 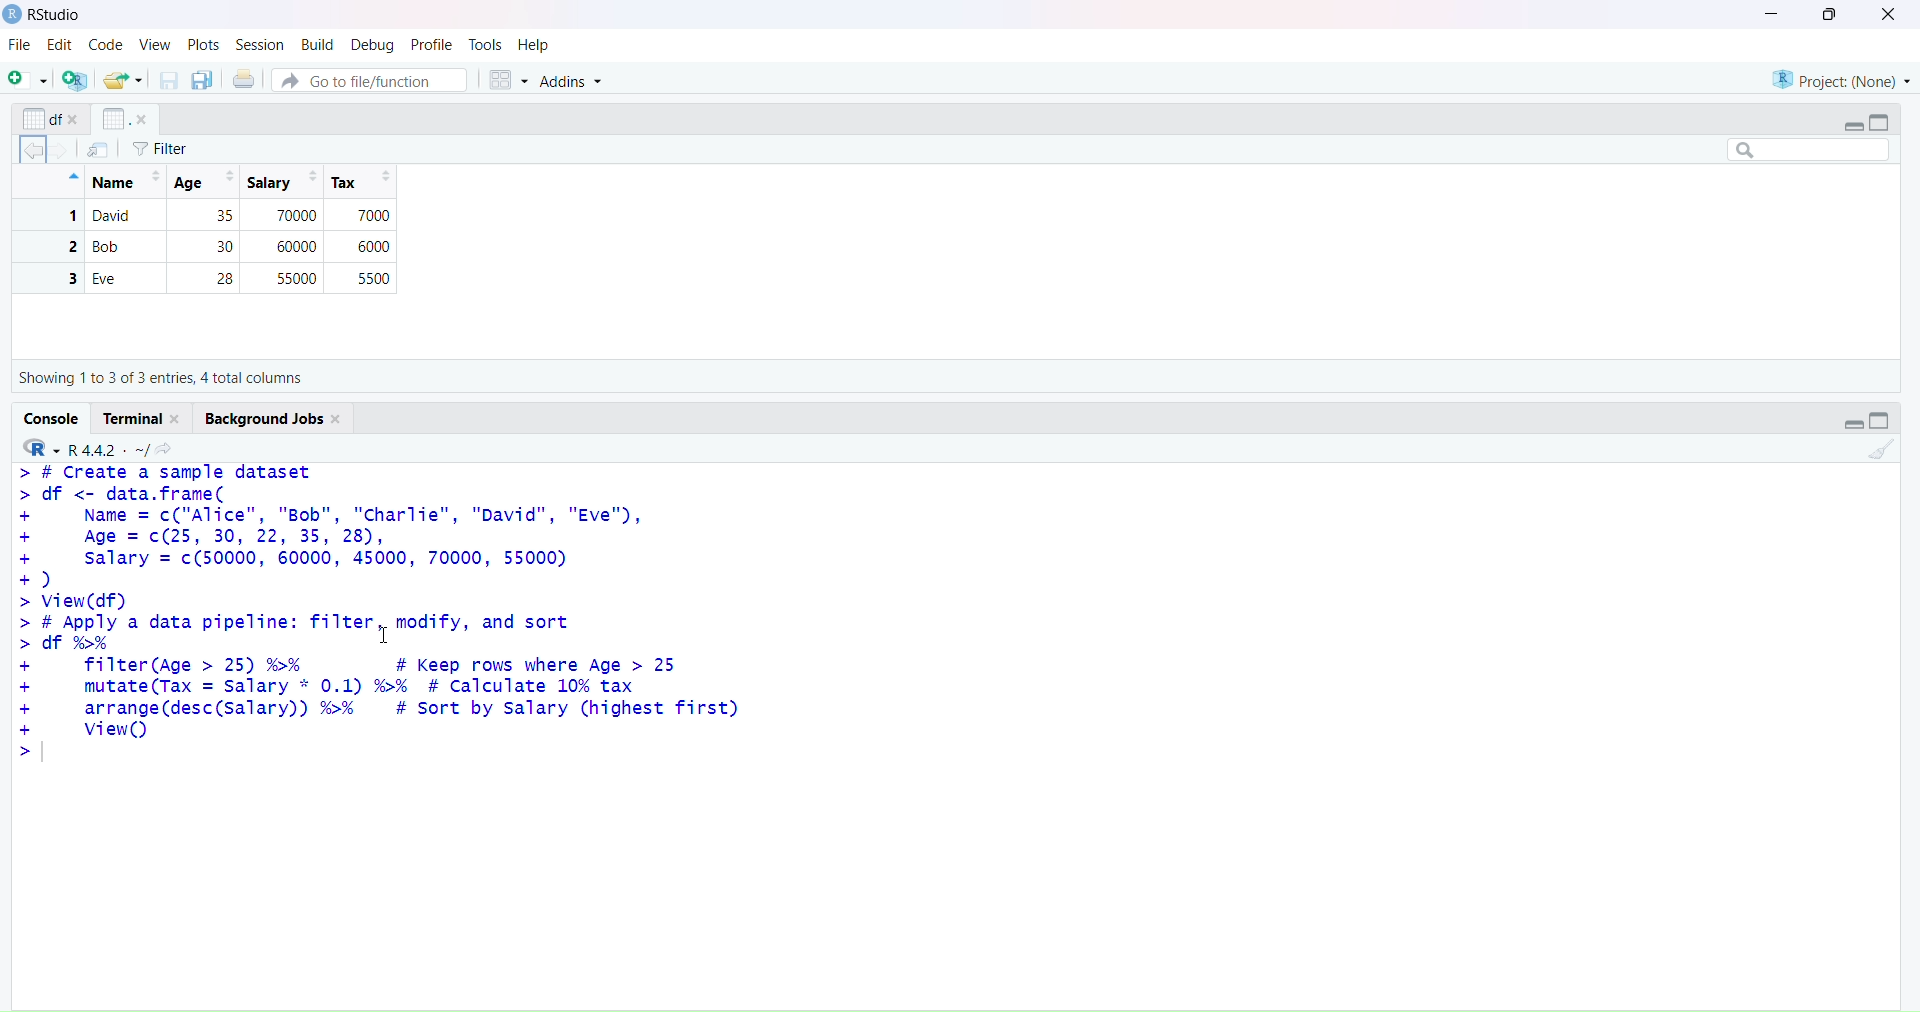 What do you see at coordinates (109, 44) in the screenshot?
I see `code` at bounding box center [109, 44].